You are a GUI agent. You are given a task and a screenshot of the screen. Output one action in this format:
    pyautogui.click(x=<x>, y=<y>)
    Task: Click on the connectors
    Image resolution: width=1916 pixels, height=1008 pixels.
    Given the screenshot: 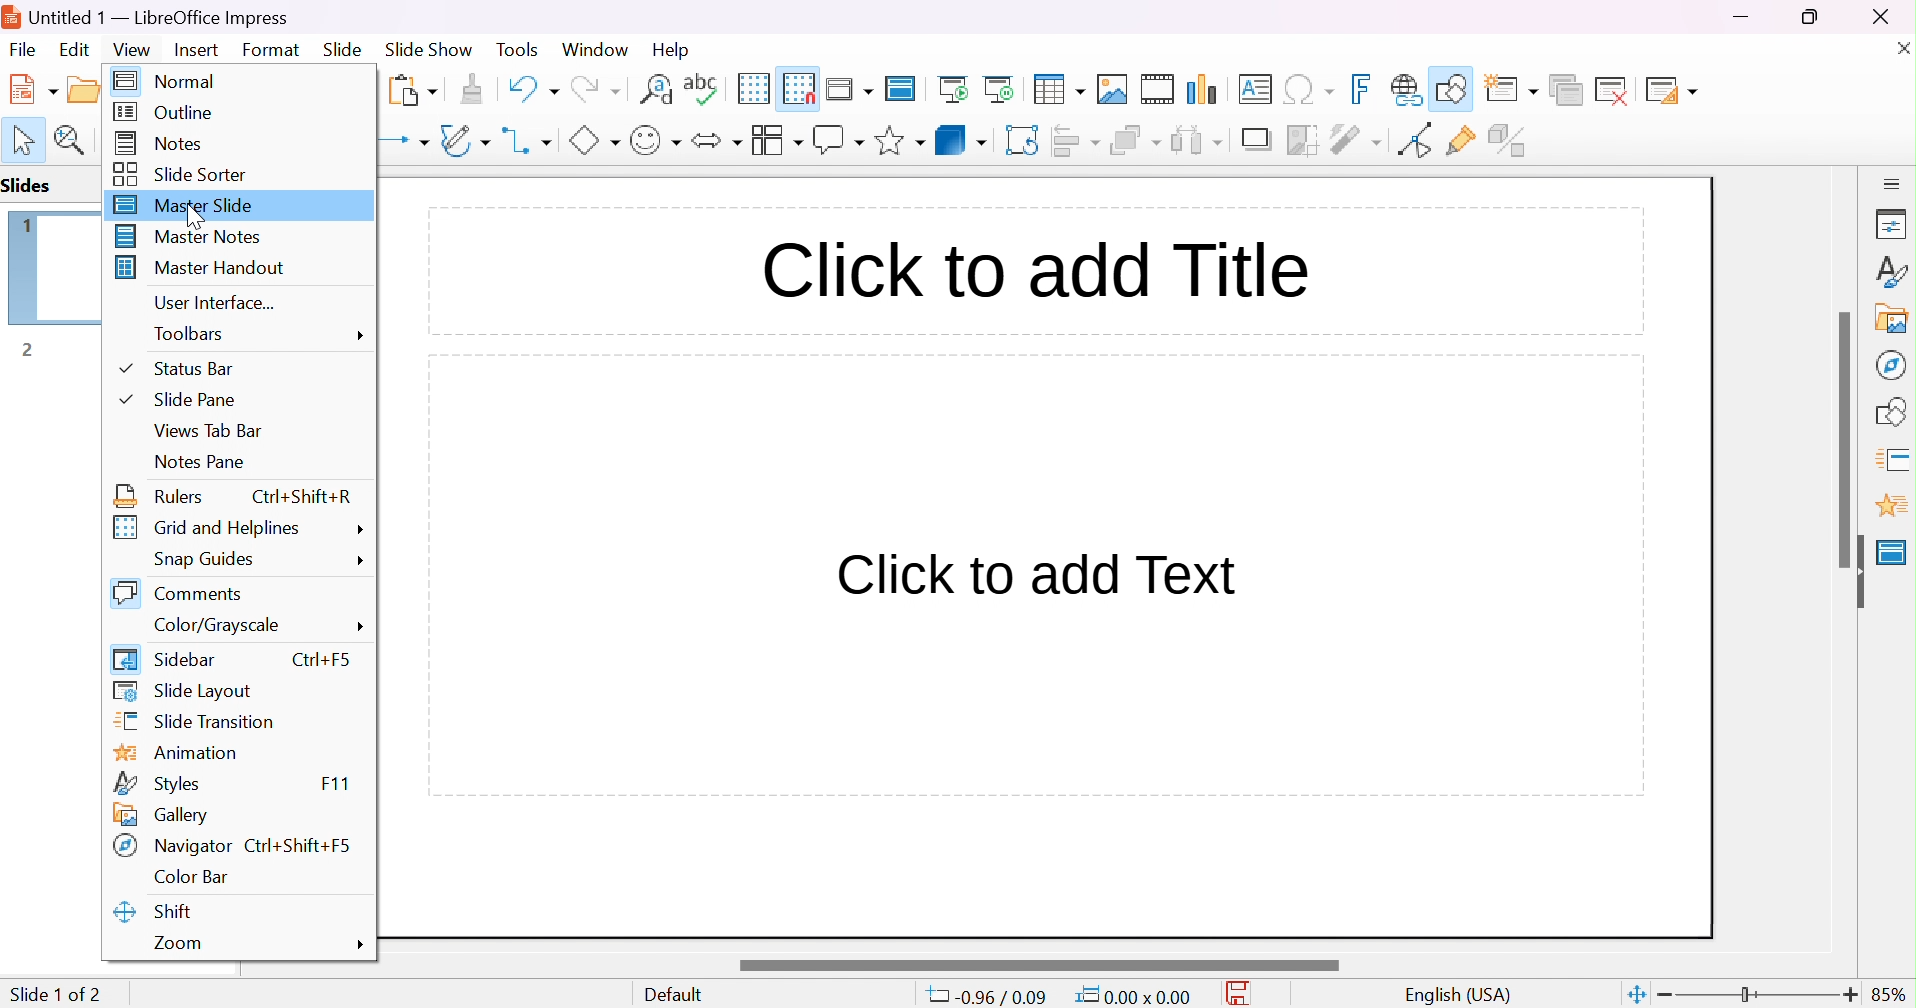 What is the action you would take?
    pyautogui.click(x=528, y=140)
    